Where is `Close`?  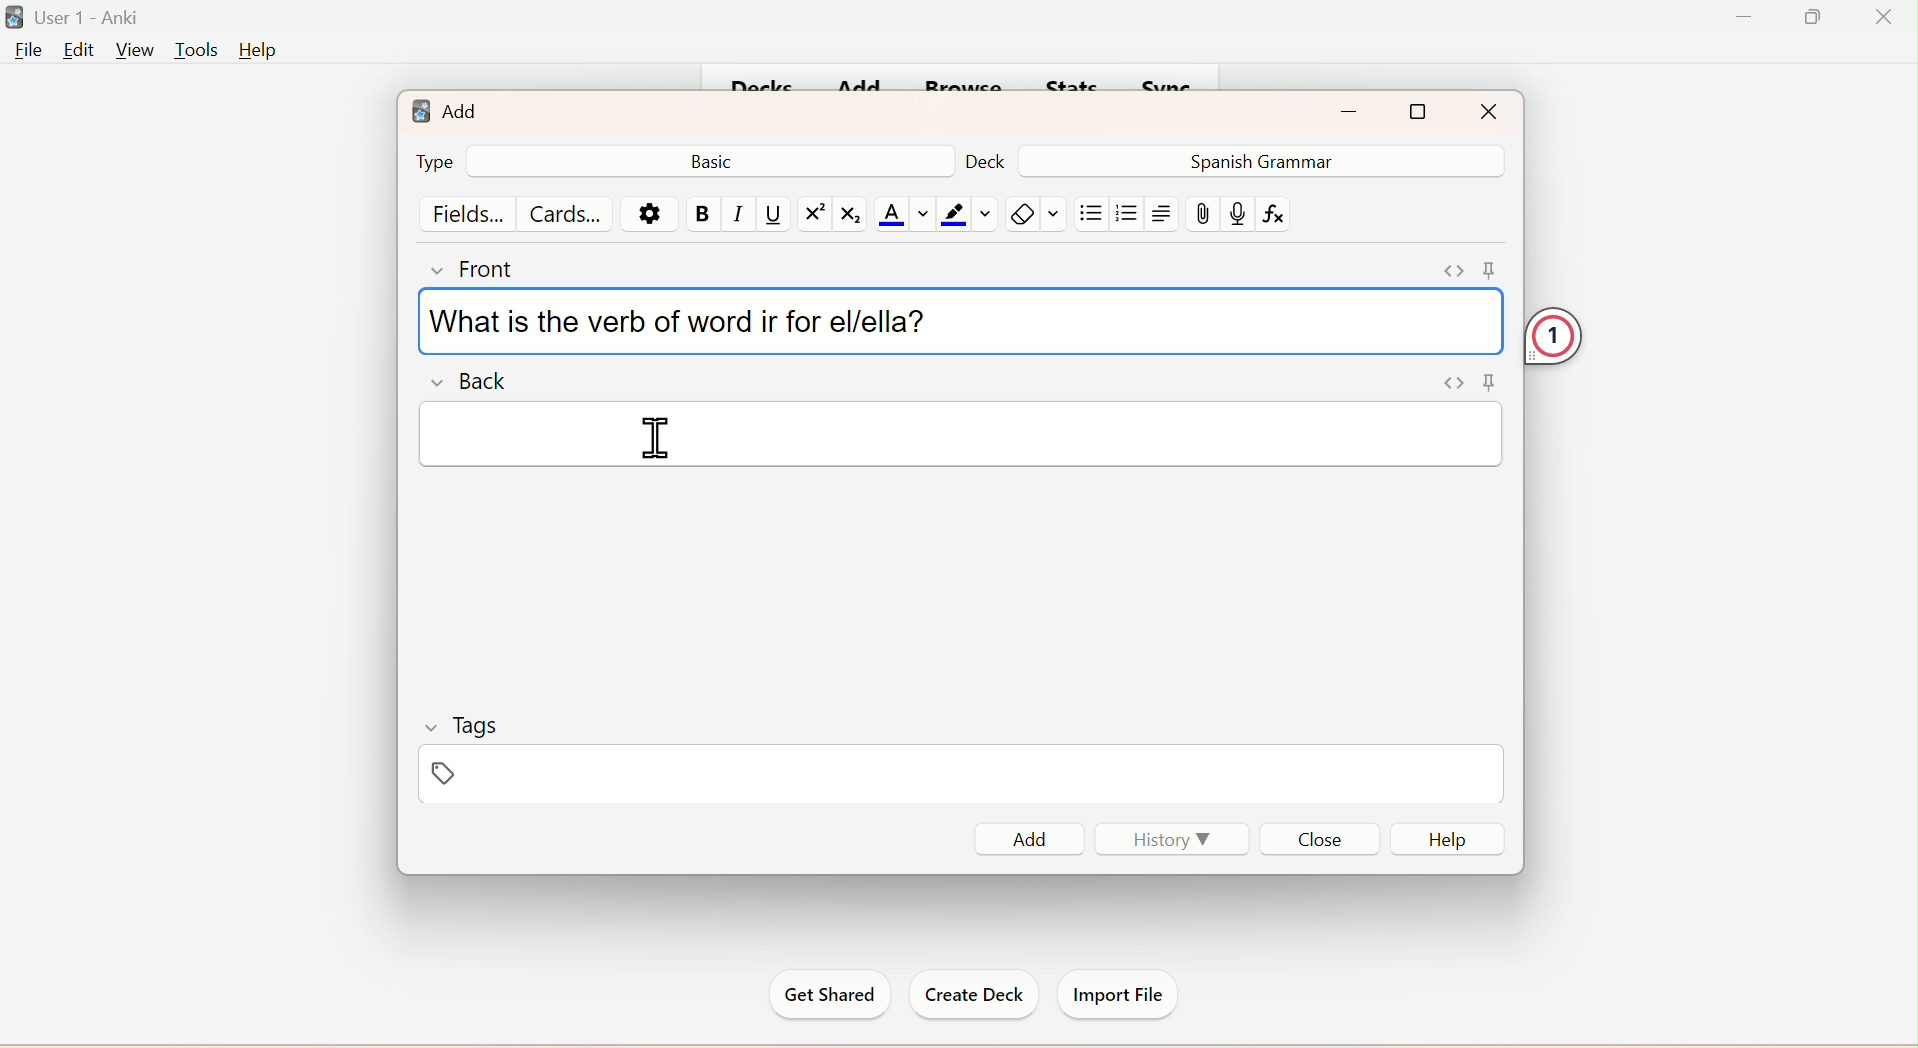 Close is located at coordinates (1318, 838).